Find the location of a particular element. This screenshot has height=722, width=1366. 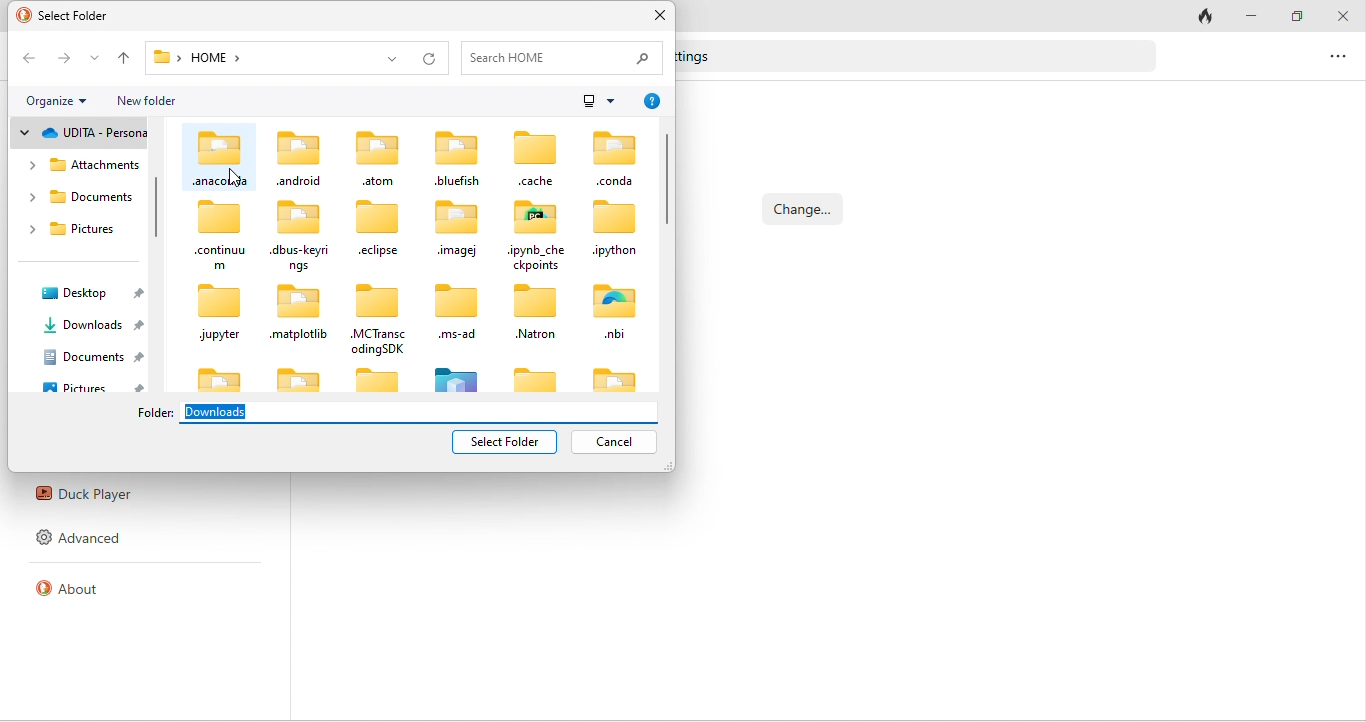

.matplotlib is located at coordinates (298, 313).